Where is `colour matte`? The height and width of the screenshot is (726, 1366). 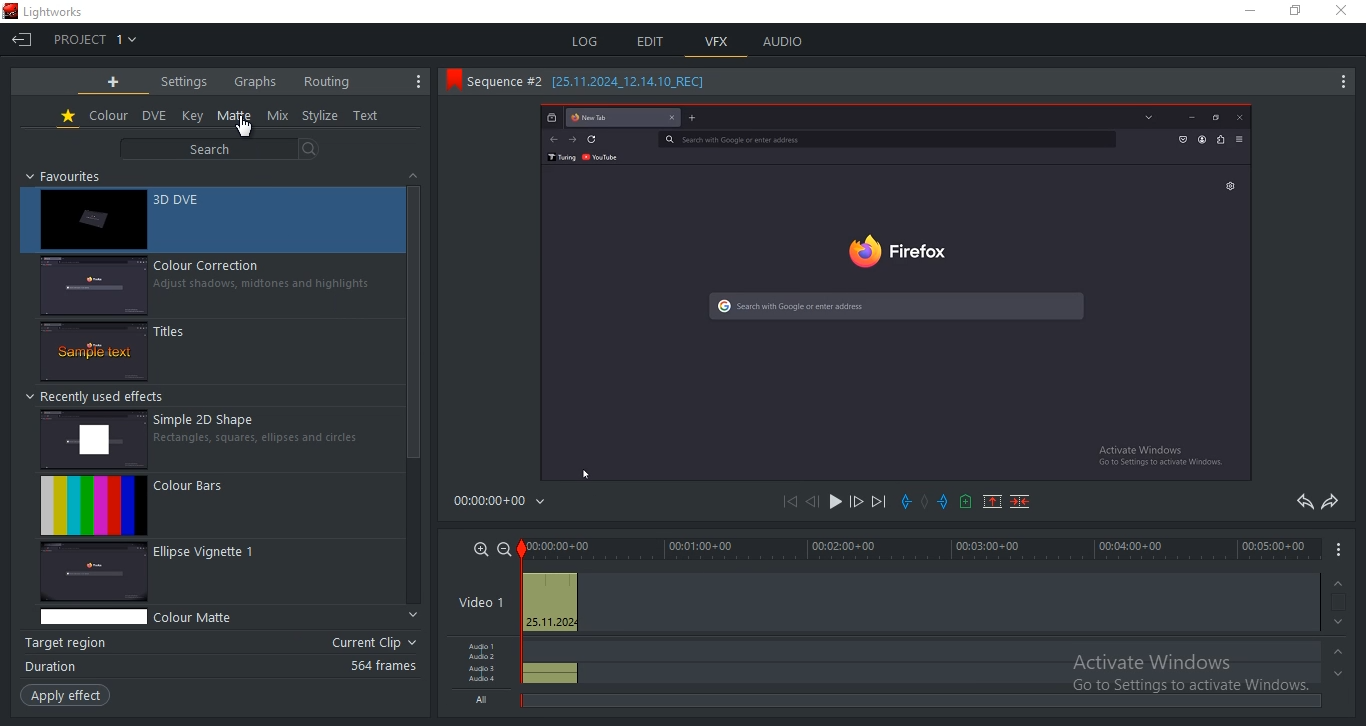
colour matte is located at coordinates (219, 617).